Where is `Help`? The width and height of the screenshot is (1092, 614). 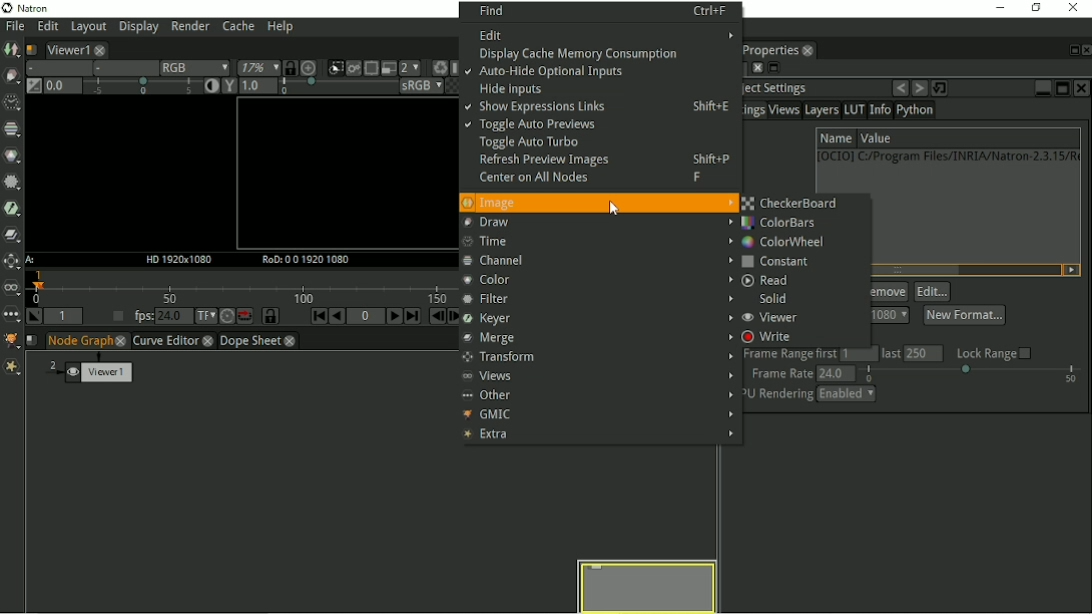 Help is located at coordinates (279, 28).